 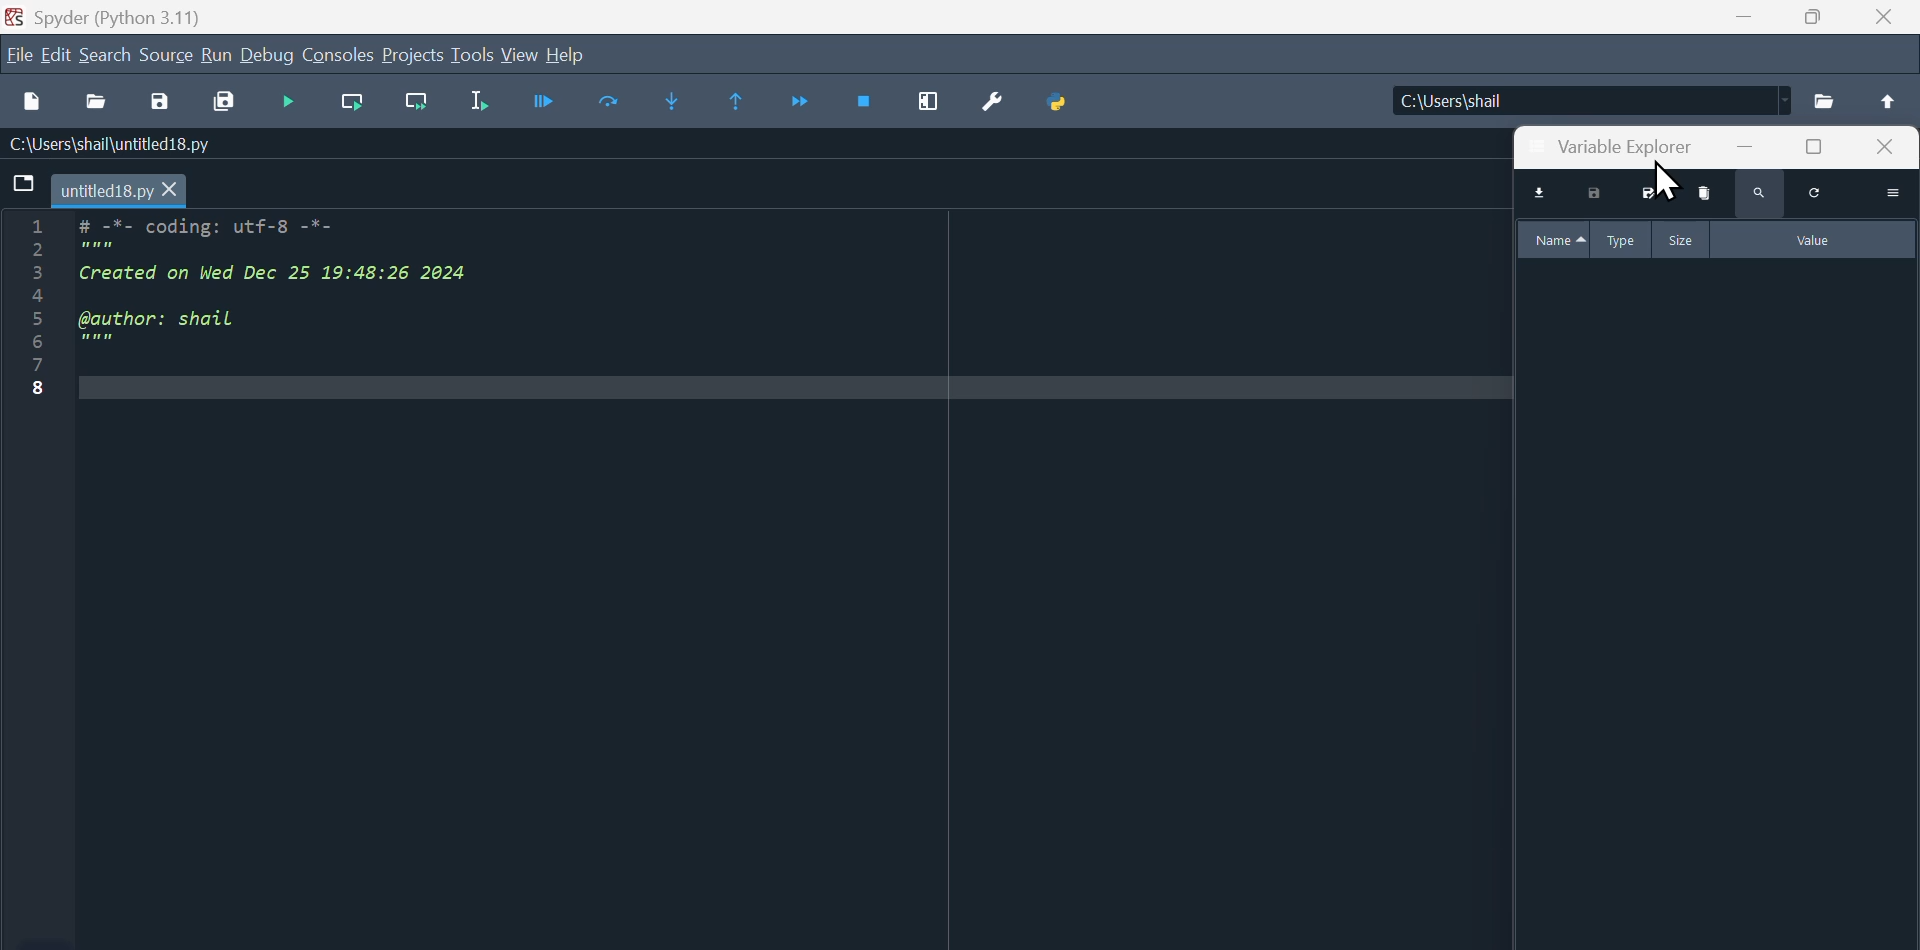 What do you see at coordinates (1557, 240) in the screenshot?
I see `name ` at bounding box center [1557, 240].